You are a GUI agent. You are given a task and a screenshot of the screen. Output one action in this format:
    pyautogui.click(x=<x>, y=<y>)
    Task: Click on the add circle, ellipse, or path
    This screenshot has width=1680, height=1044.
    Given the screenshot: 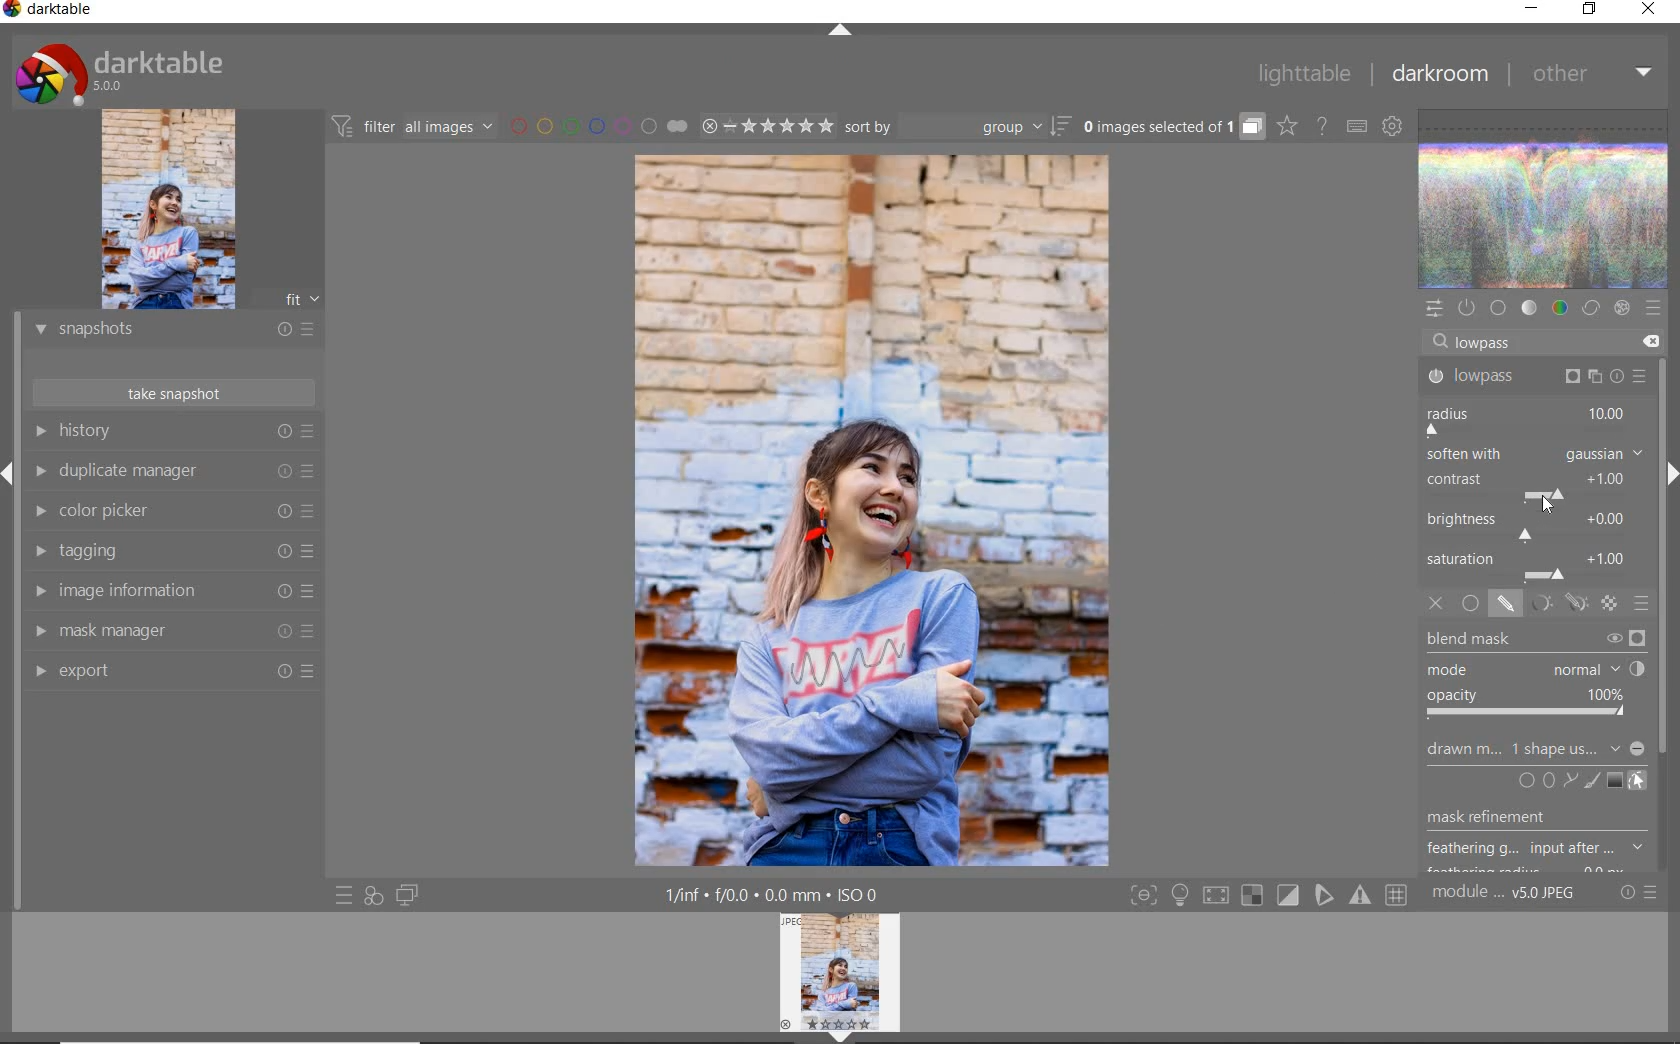 What is the action you would take?
    pyautogui.click(x=1548, y=782)
    